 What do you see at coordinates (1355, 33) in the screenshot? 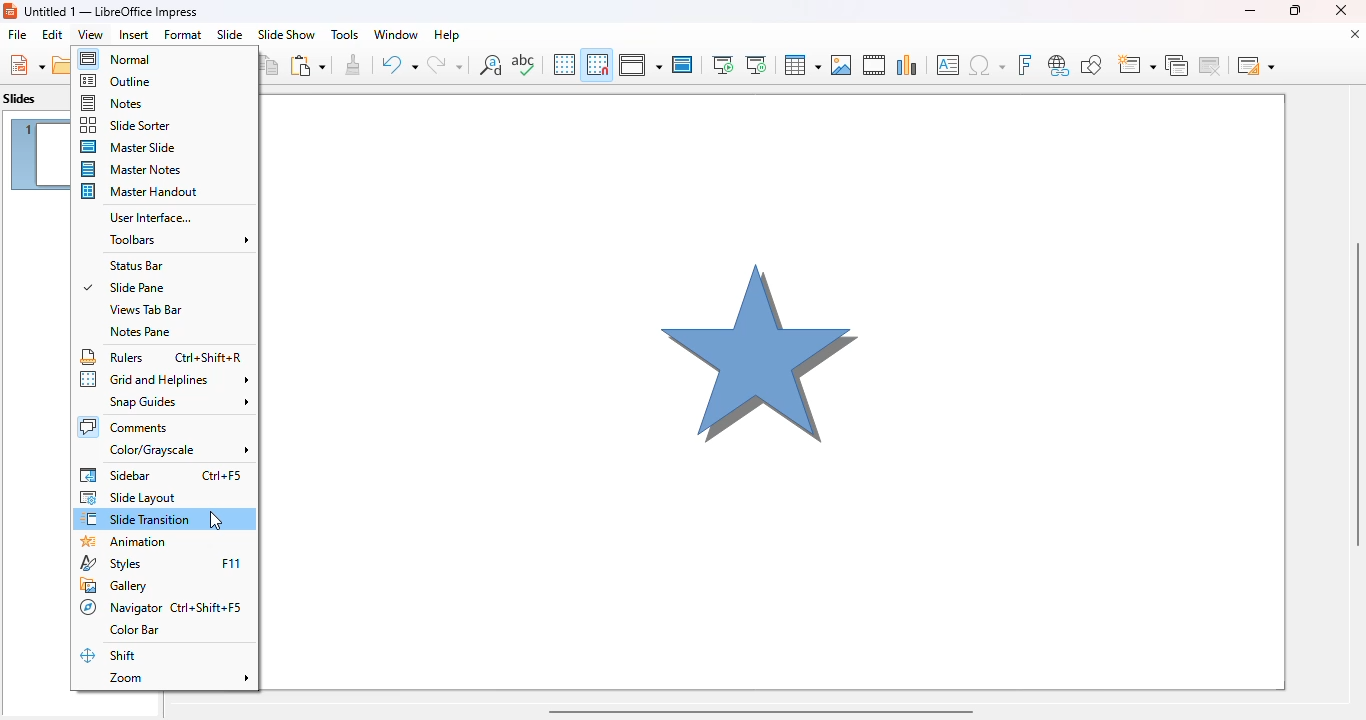
I see `close document` at bounding box center [1355, 33].